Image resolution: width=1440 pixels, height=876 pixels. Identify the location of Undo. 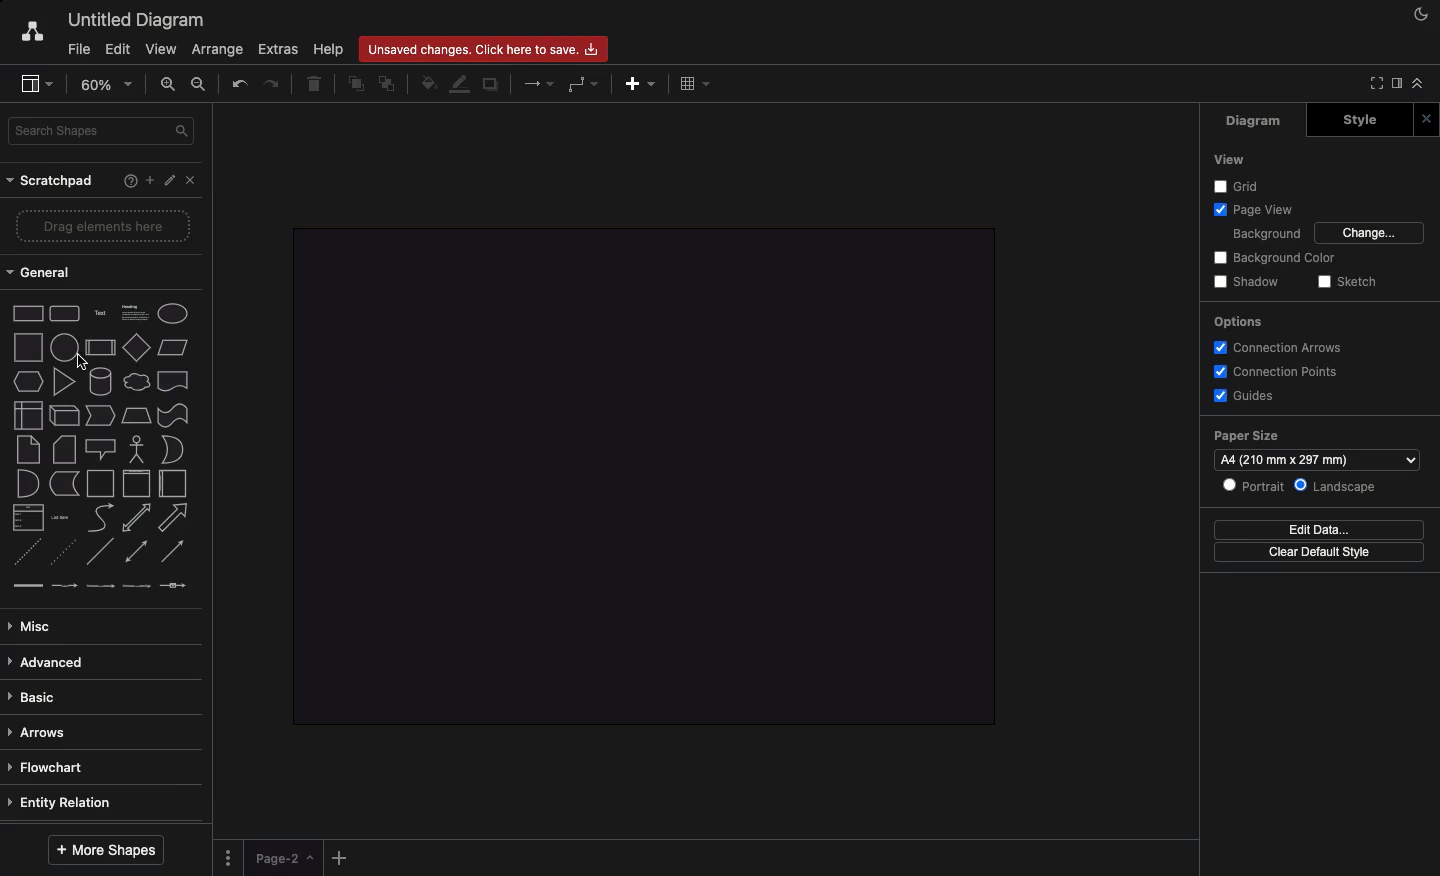
(237, 83).